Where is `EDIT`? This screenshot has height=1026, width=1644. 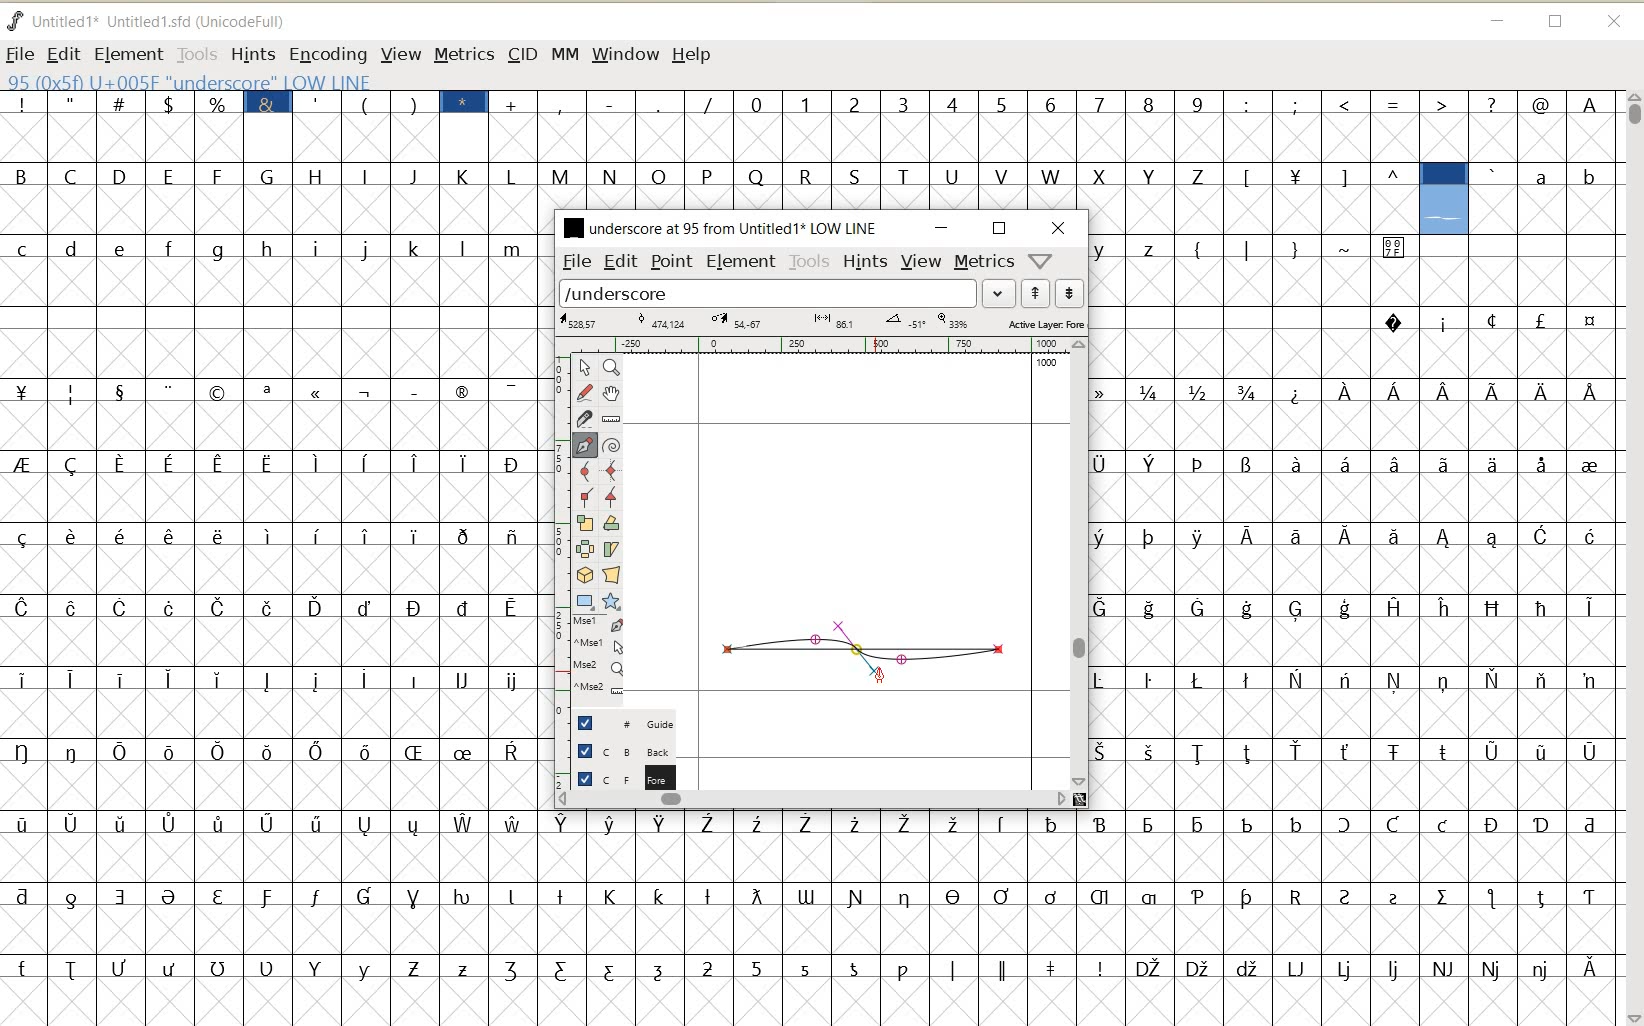 EDIT is located at coordinates (621, 261).